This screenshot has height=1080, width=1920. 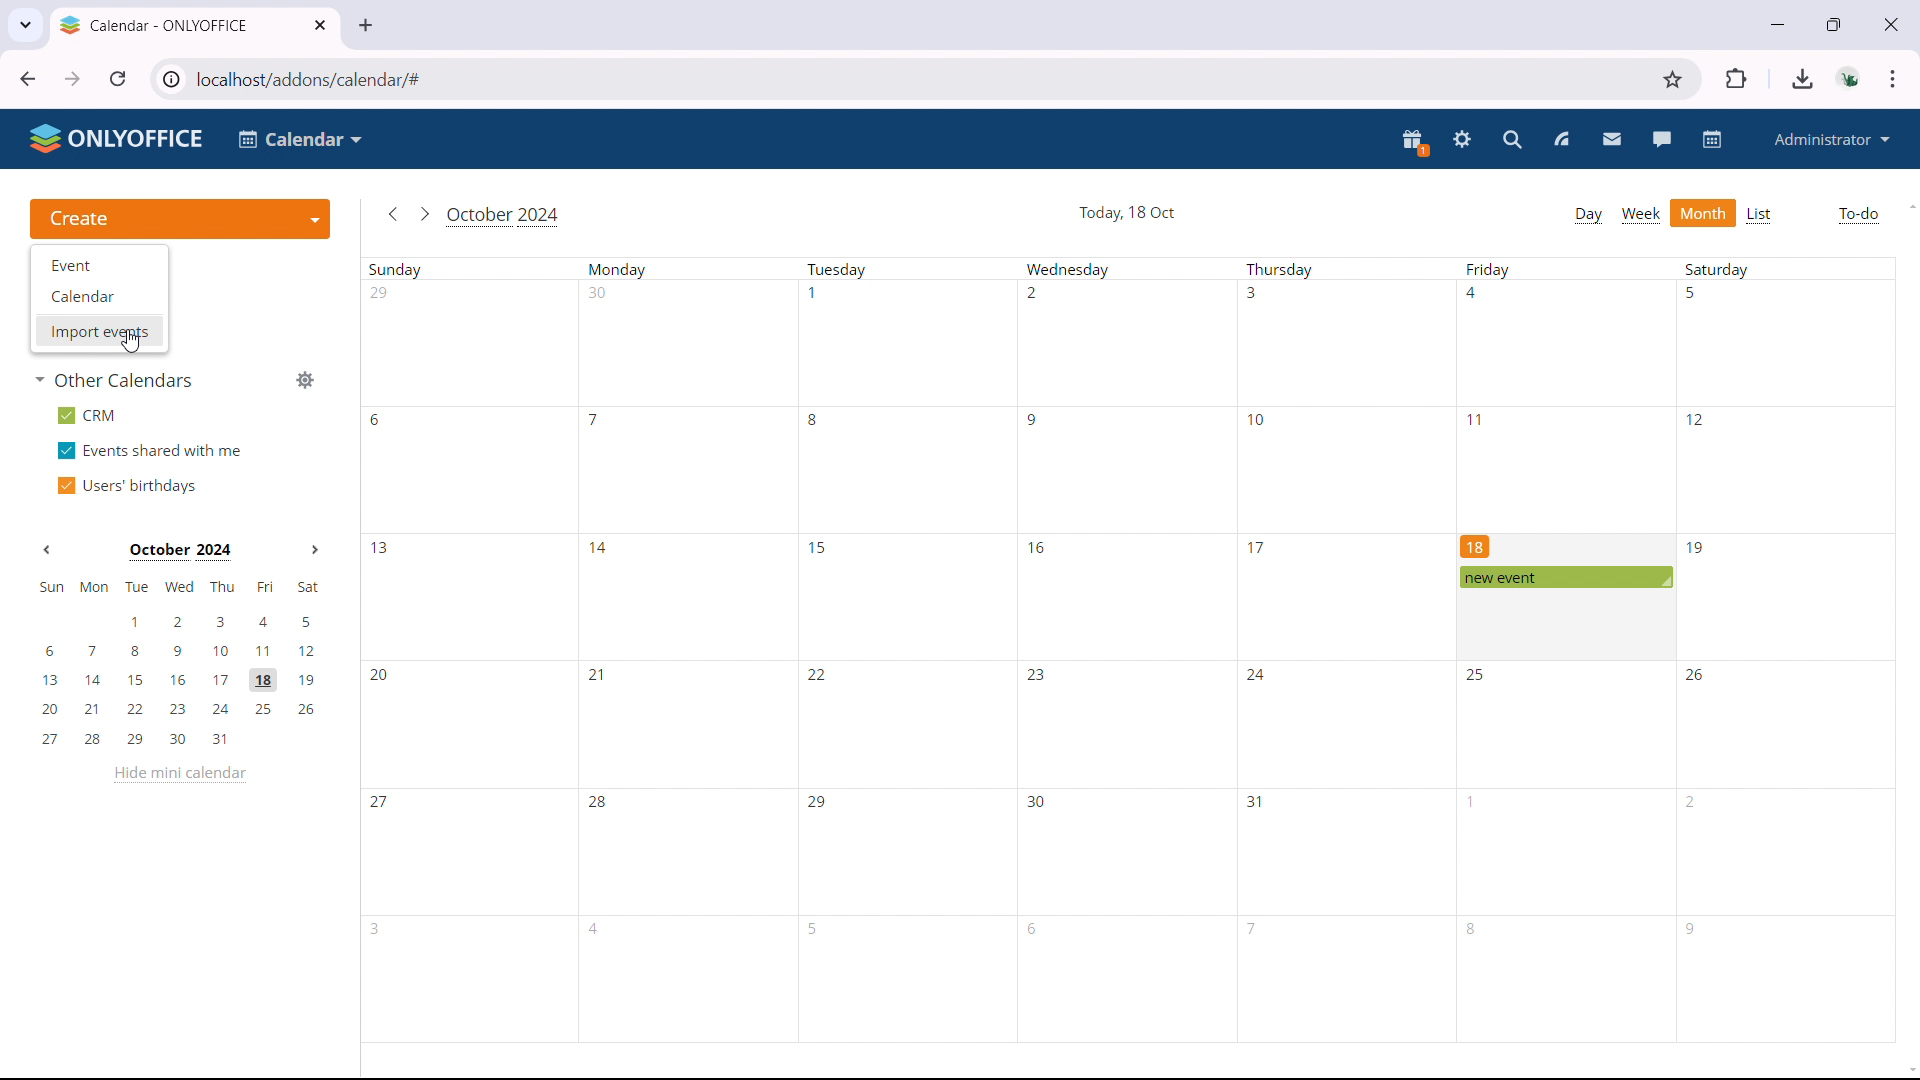 I want to click on 7, so click(x=596, y=421).